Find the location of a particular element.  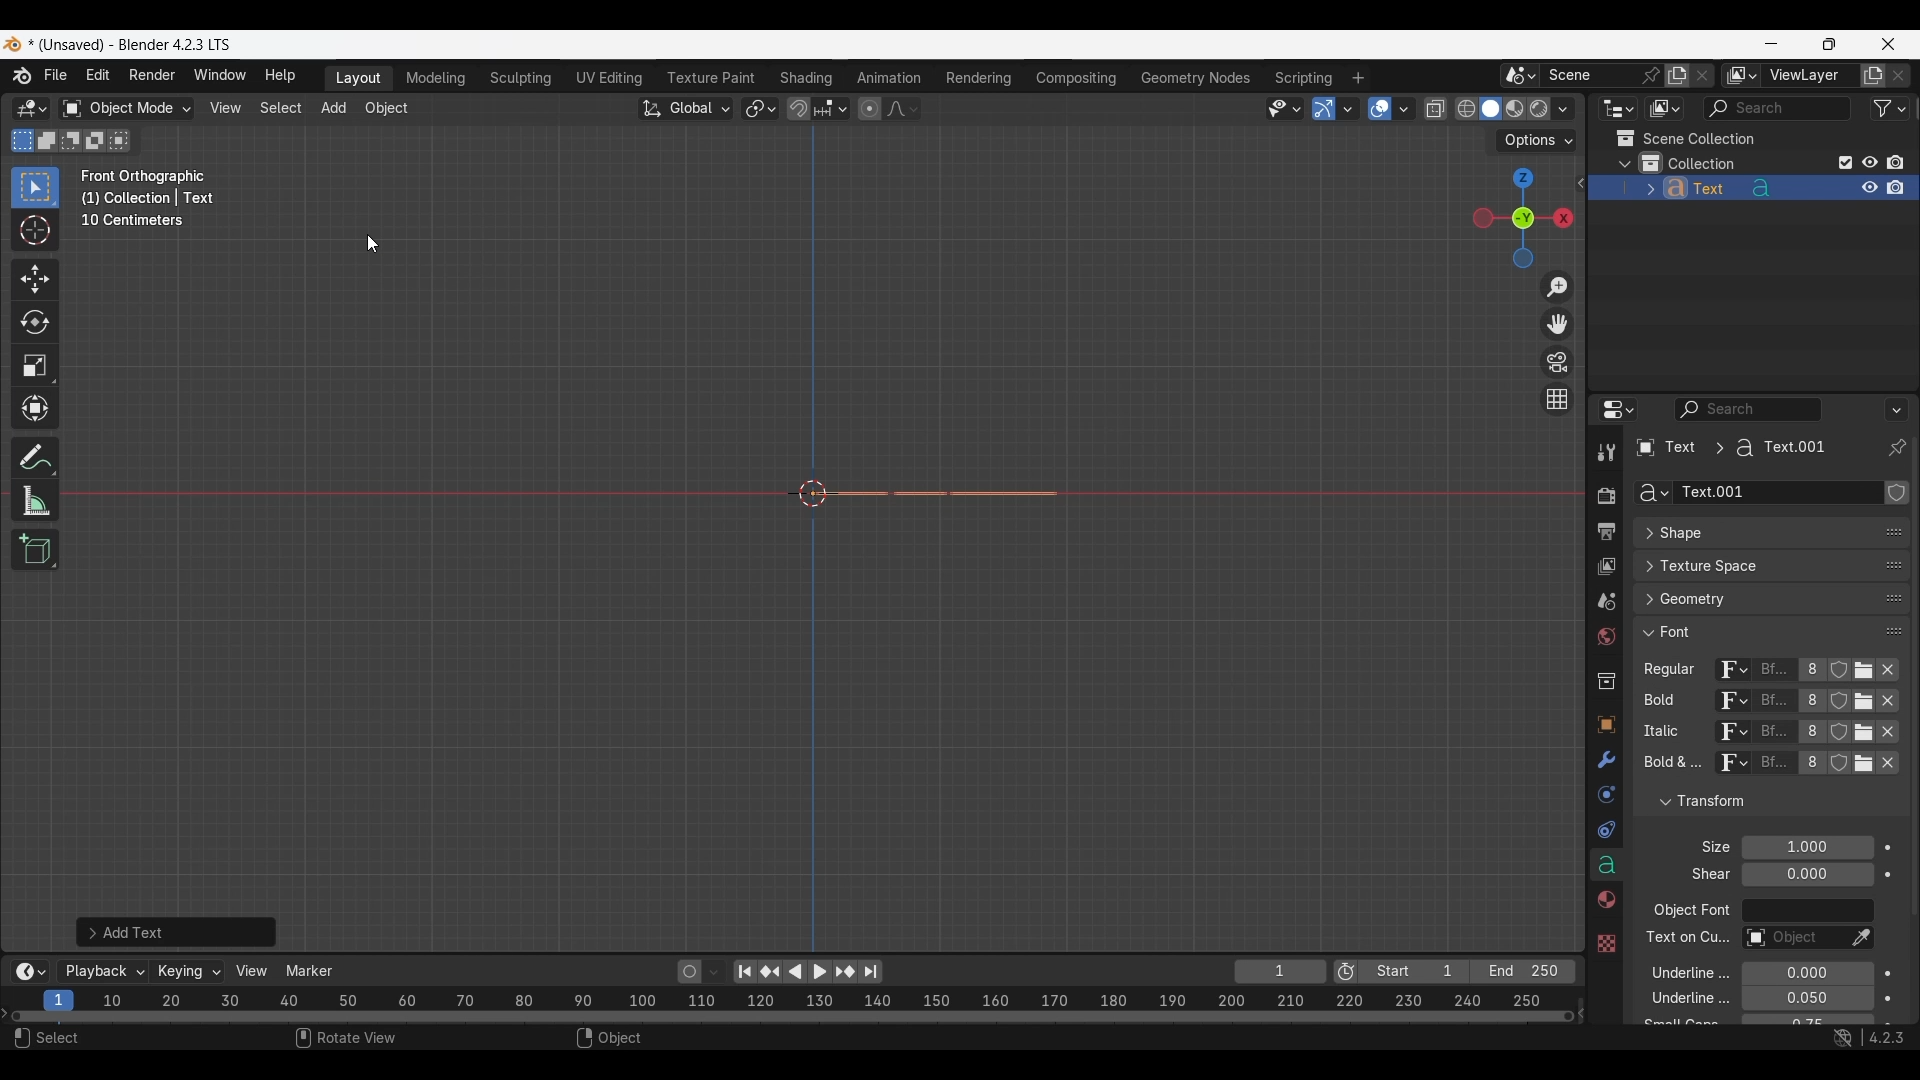

Transform is located at coordinates (34, 410).